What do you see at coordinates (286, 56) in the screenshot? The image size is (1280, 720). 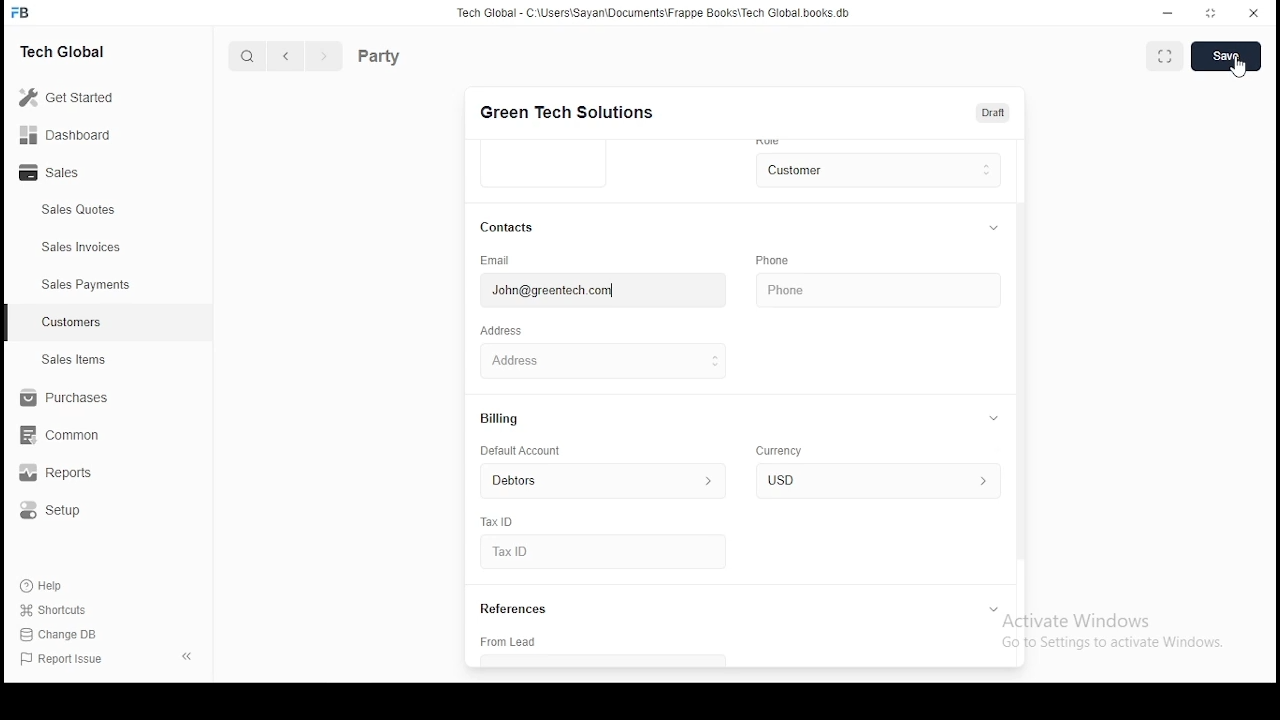 I see `previous` at bounding box center [286, 56].